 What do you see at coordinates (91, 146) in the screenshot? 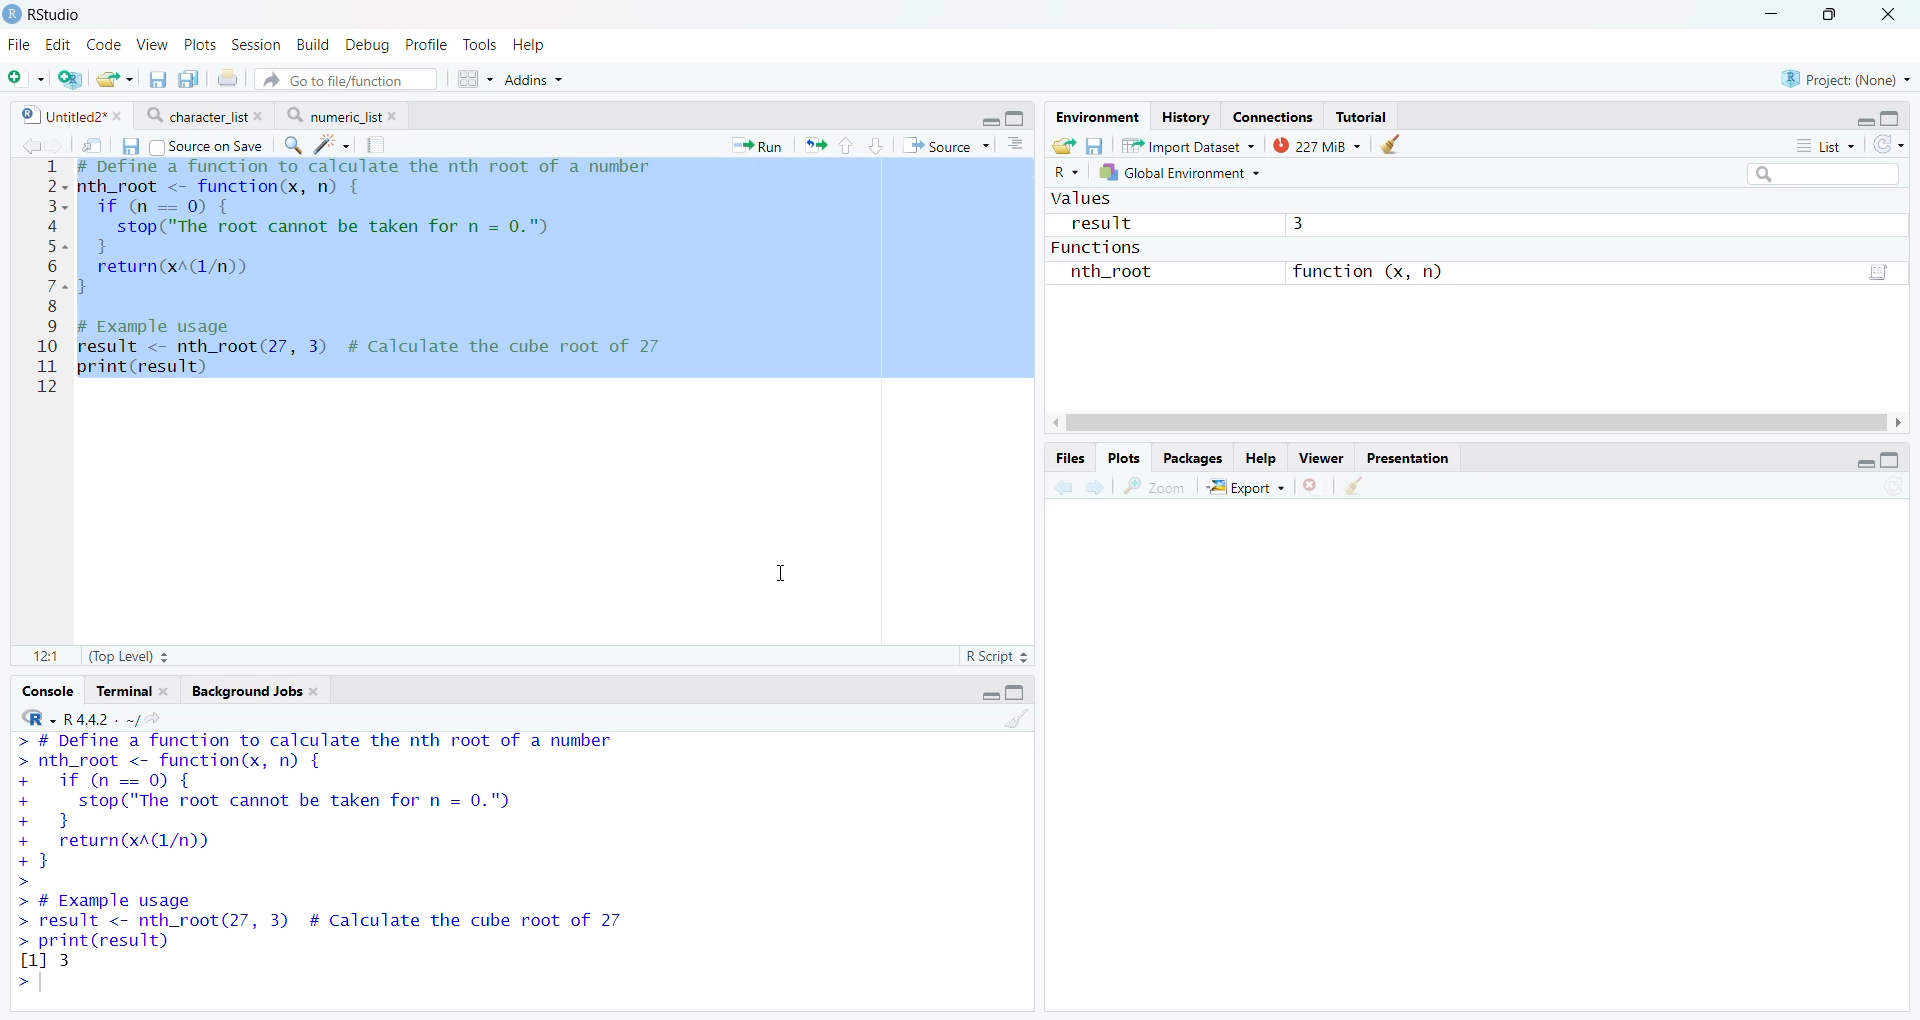
I see `Open in new window` at bounding box center [91, 146].